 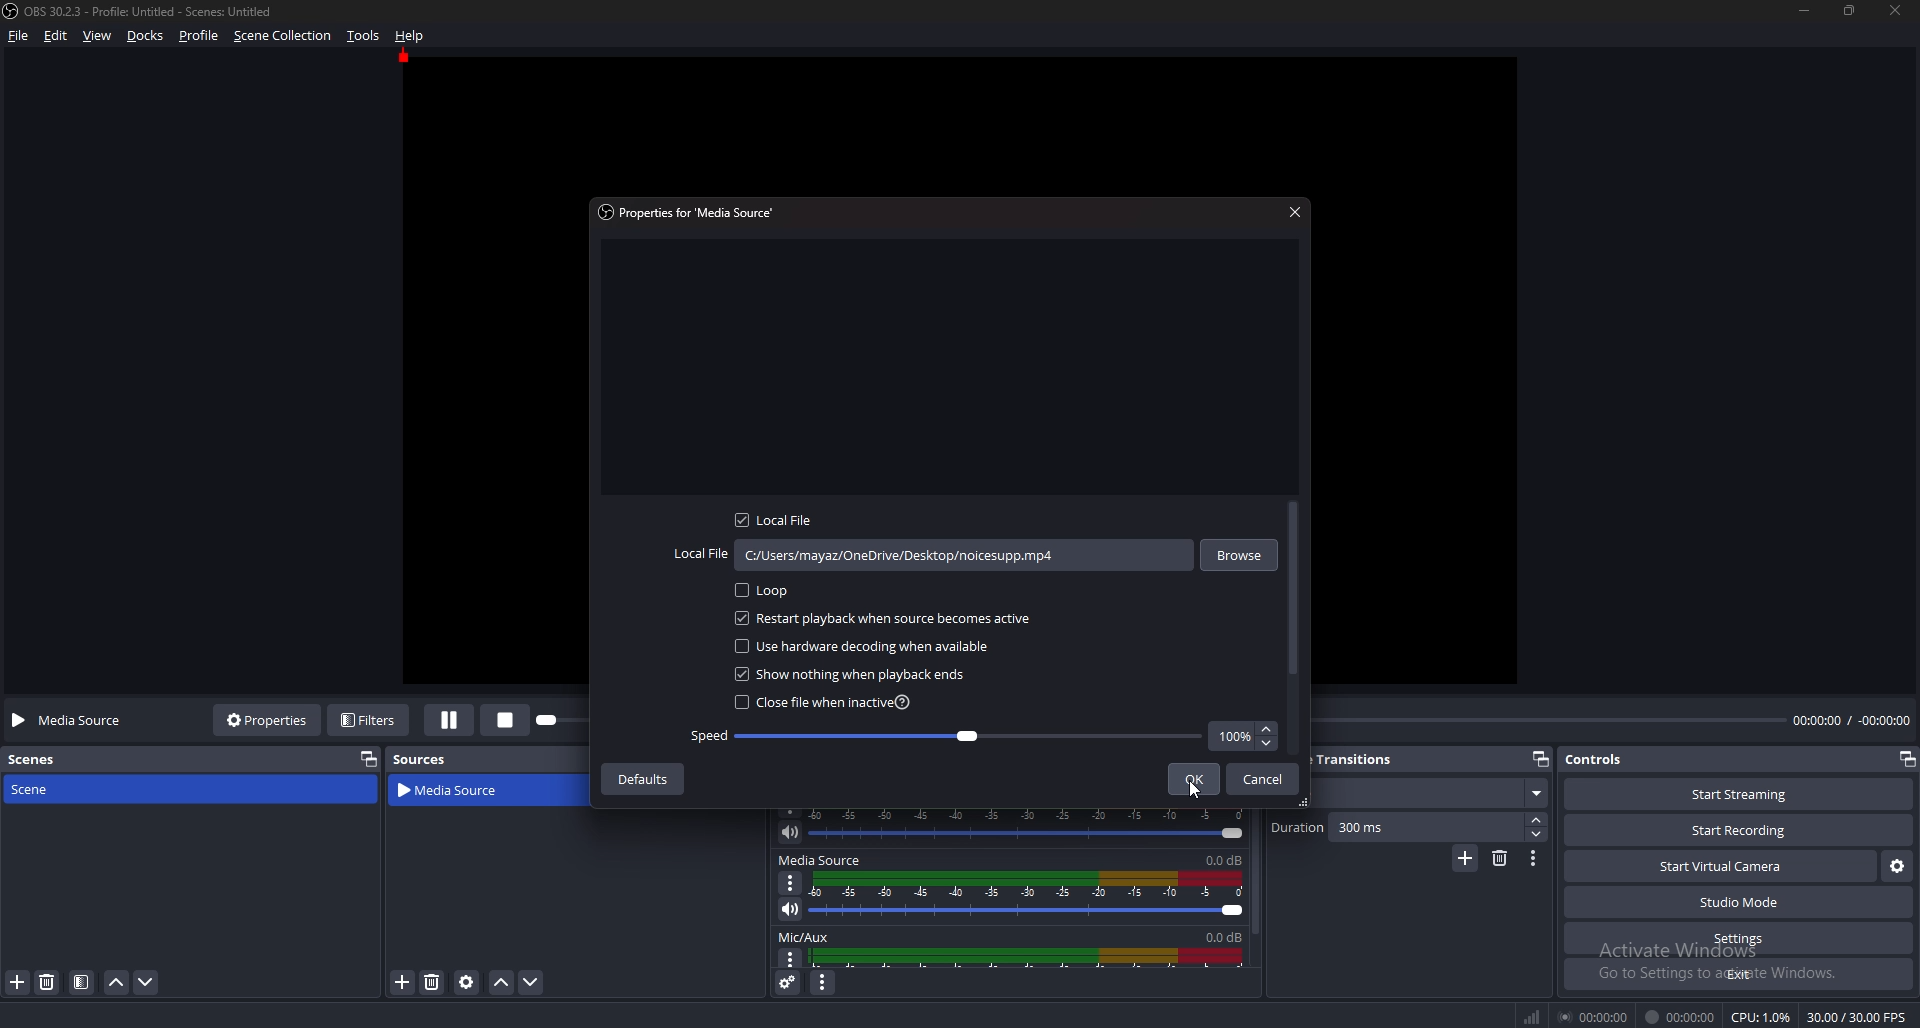 What do you see at coordinates (1742, 794) in the screenshot?
I see `Start streaming` at bounding box center [1742, 794].